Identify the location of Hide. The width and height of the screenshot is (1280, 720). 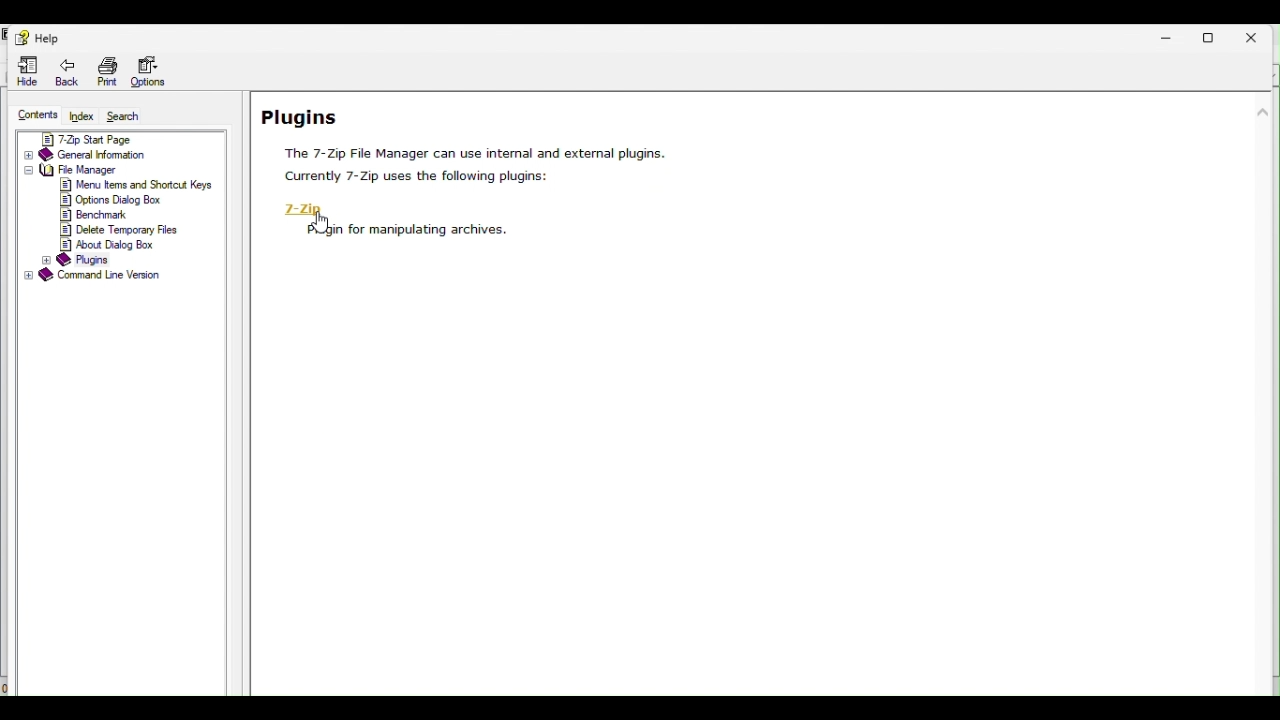
(25, 72).